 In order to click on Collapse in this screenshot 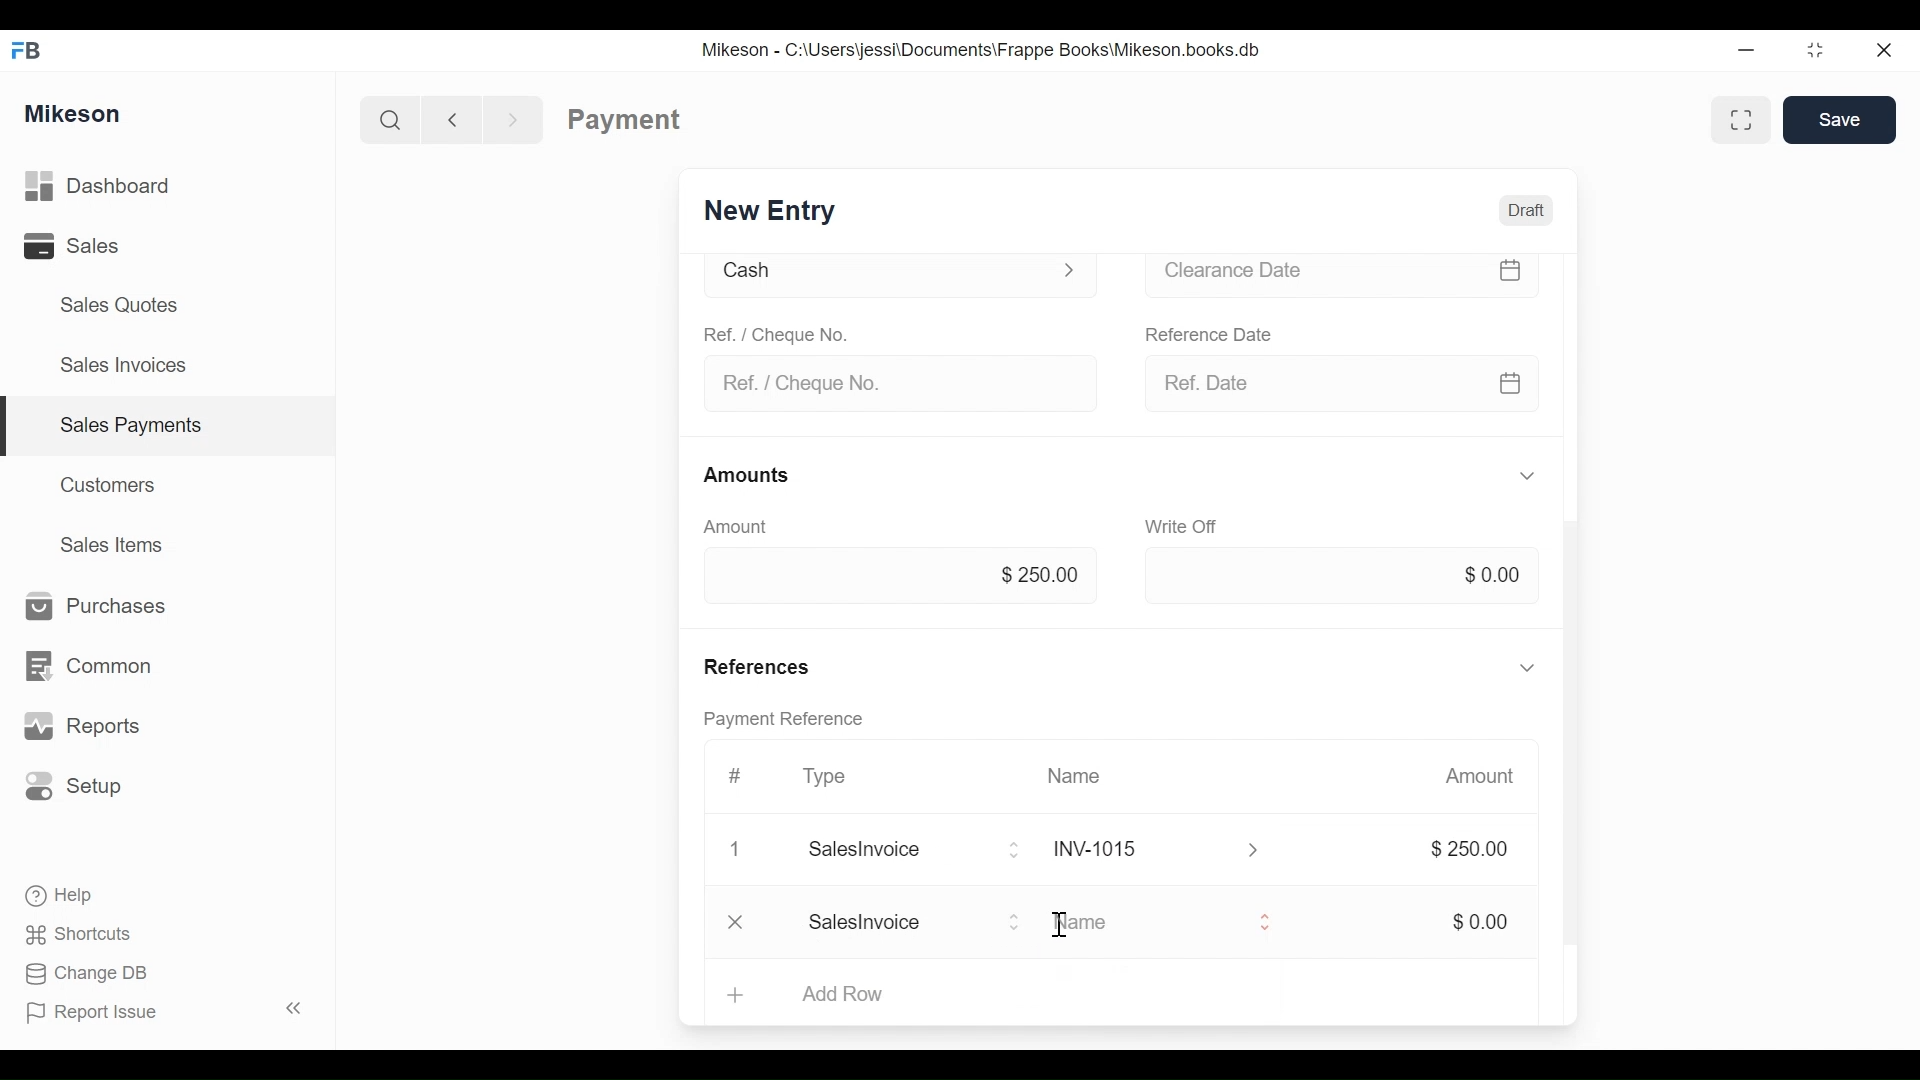, I will do `click(298, 1010)`.